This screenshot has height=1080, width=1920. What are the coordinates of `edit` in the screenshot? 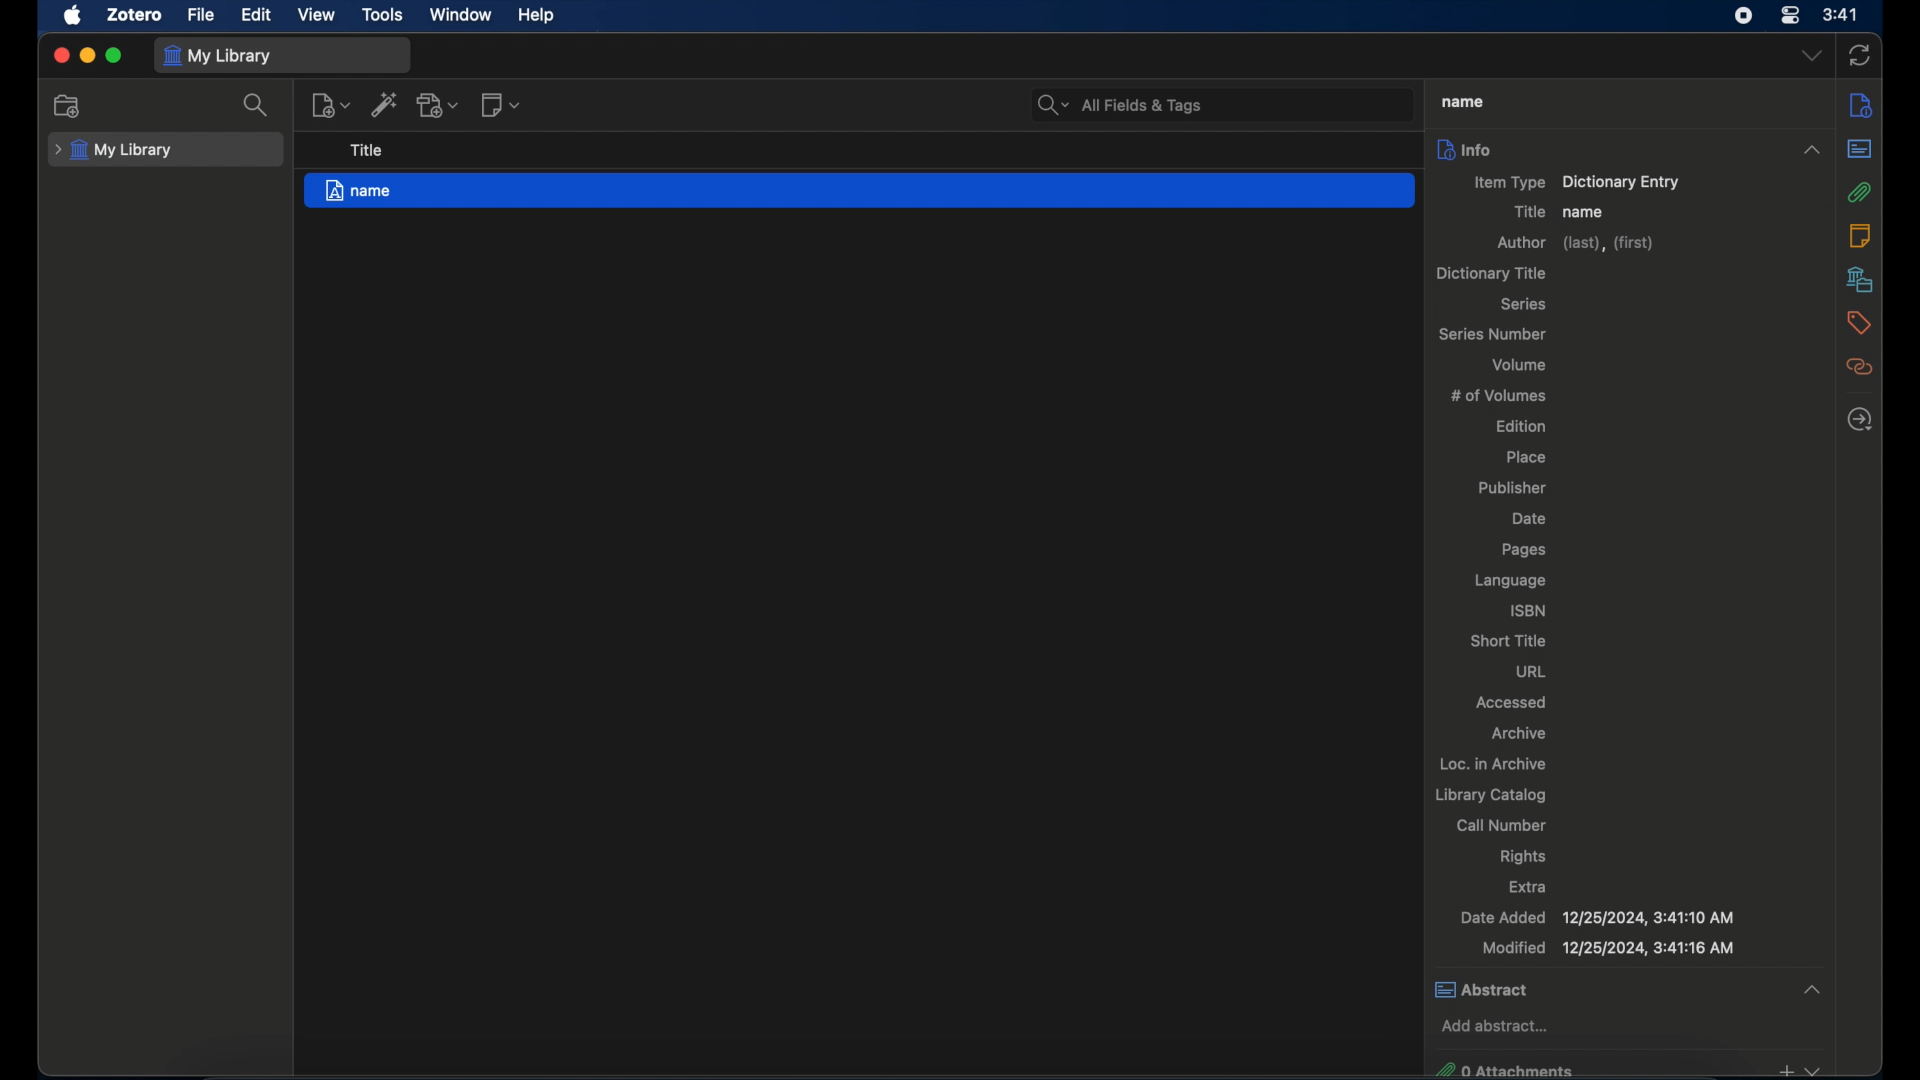 It's located at (258, 16).